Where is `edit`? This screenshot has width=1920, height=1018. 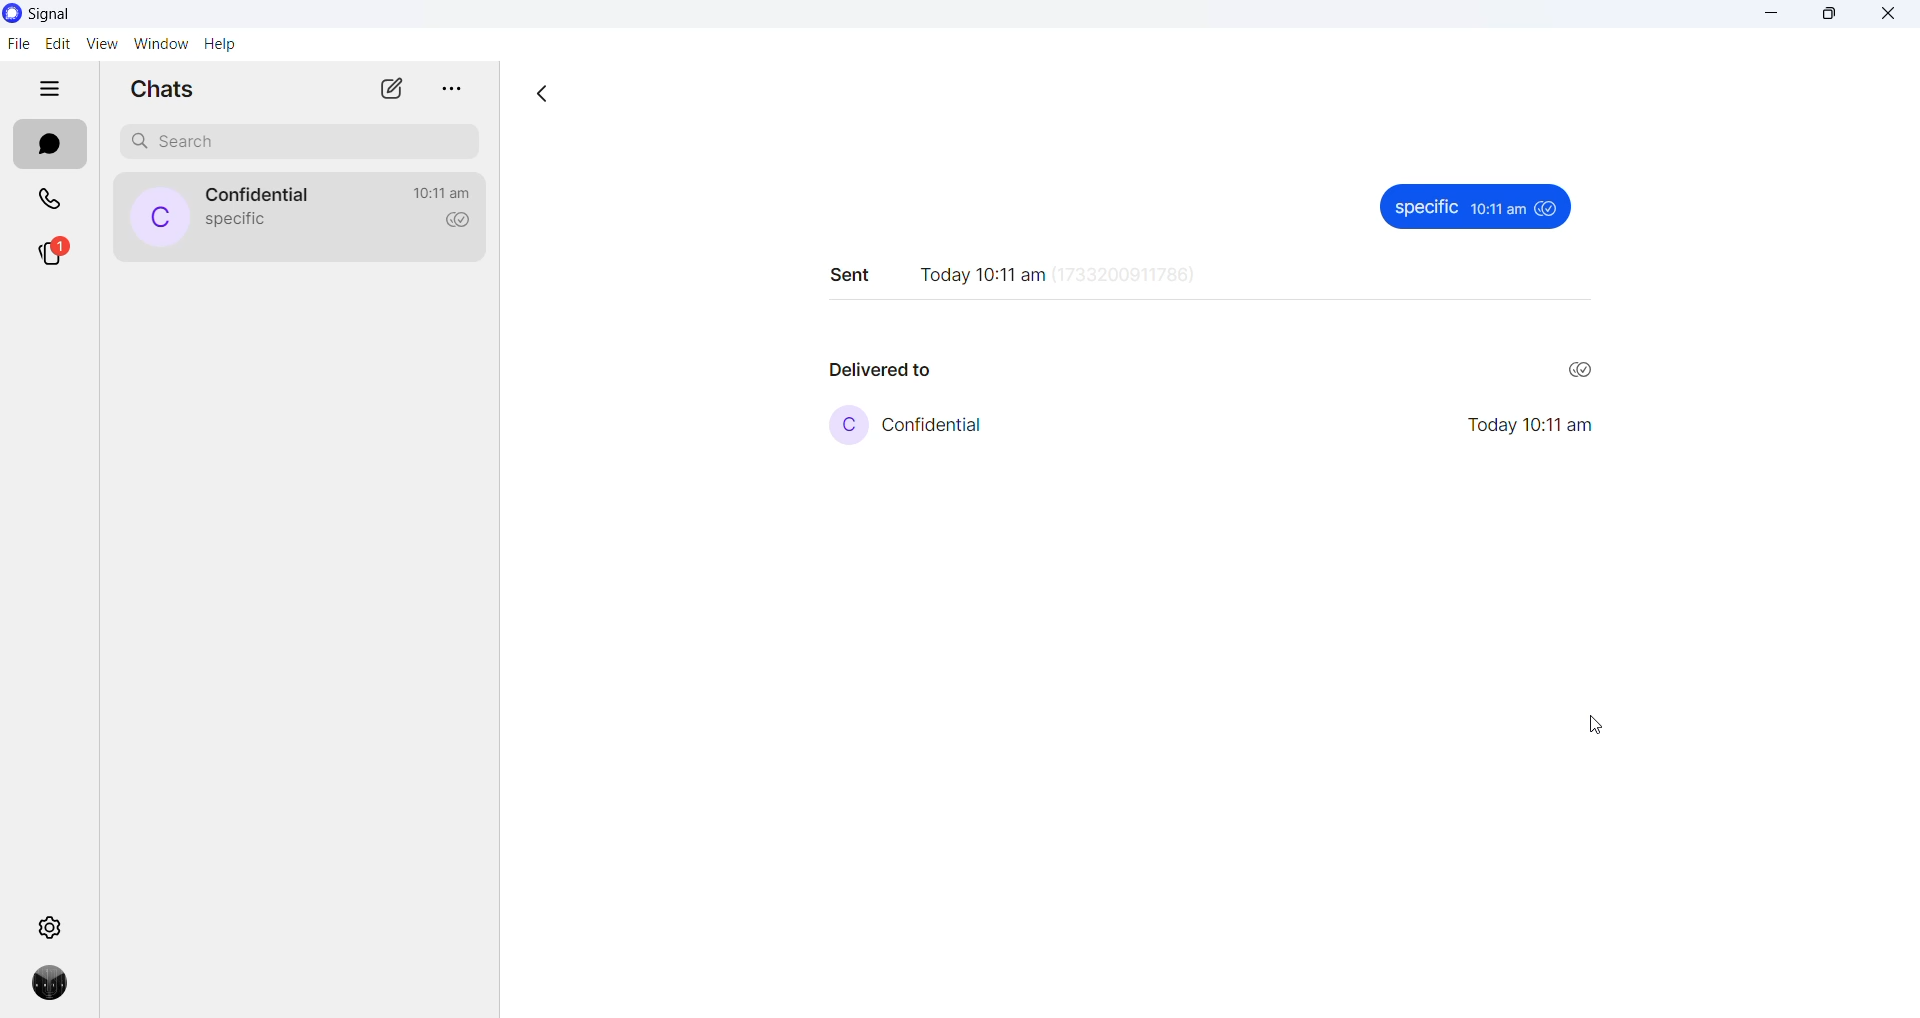 edit is located at coordinates (57, 44).